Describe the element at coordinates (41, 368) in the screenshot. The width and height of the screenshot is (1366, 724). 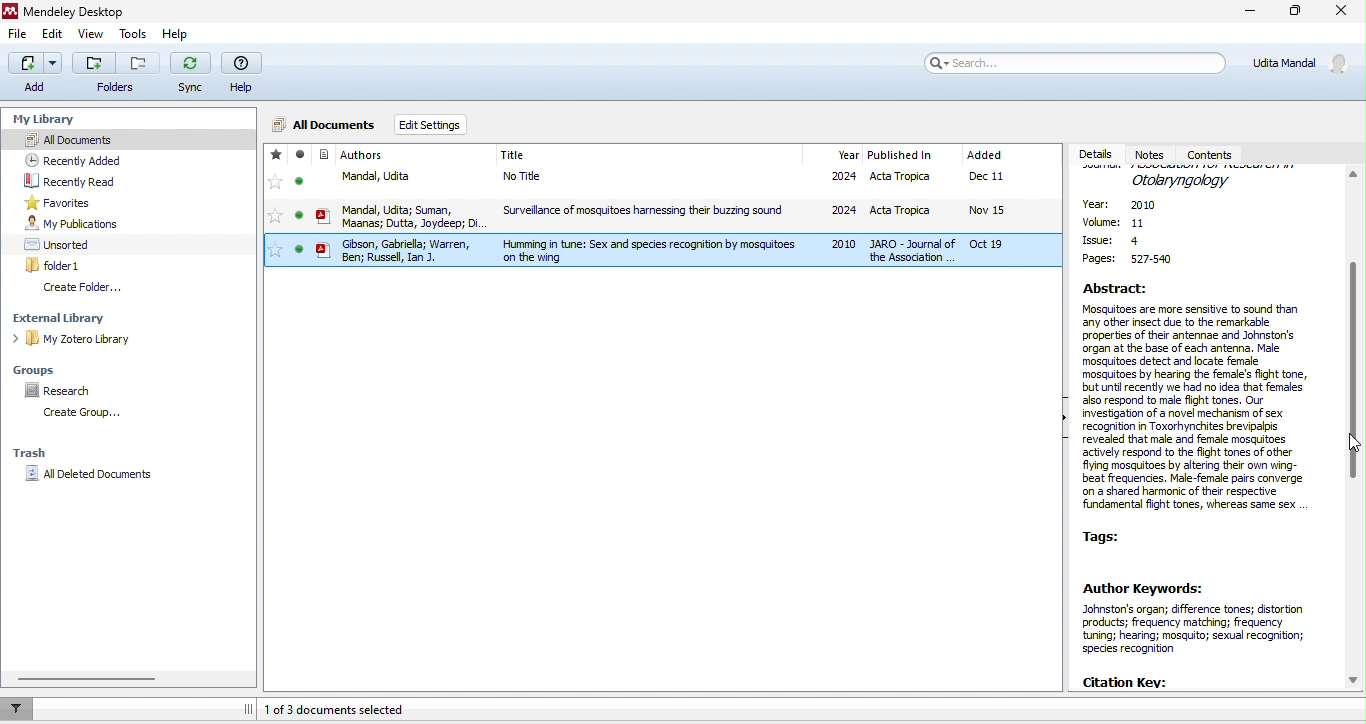
I see `groups` at that location.